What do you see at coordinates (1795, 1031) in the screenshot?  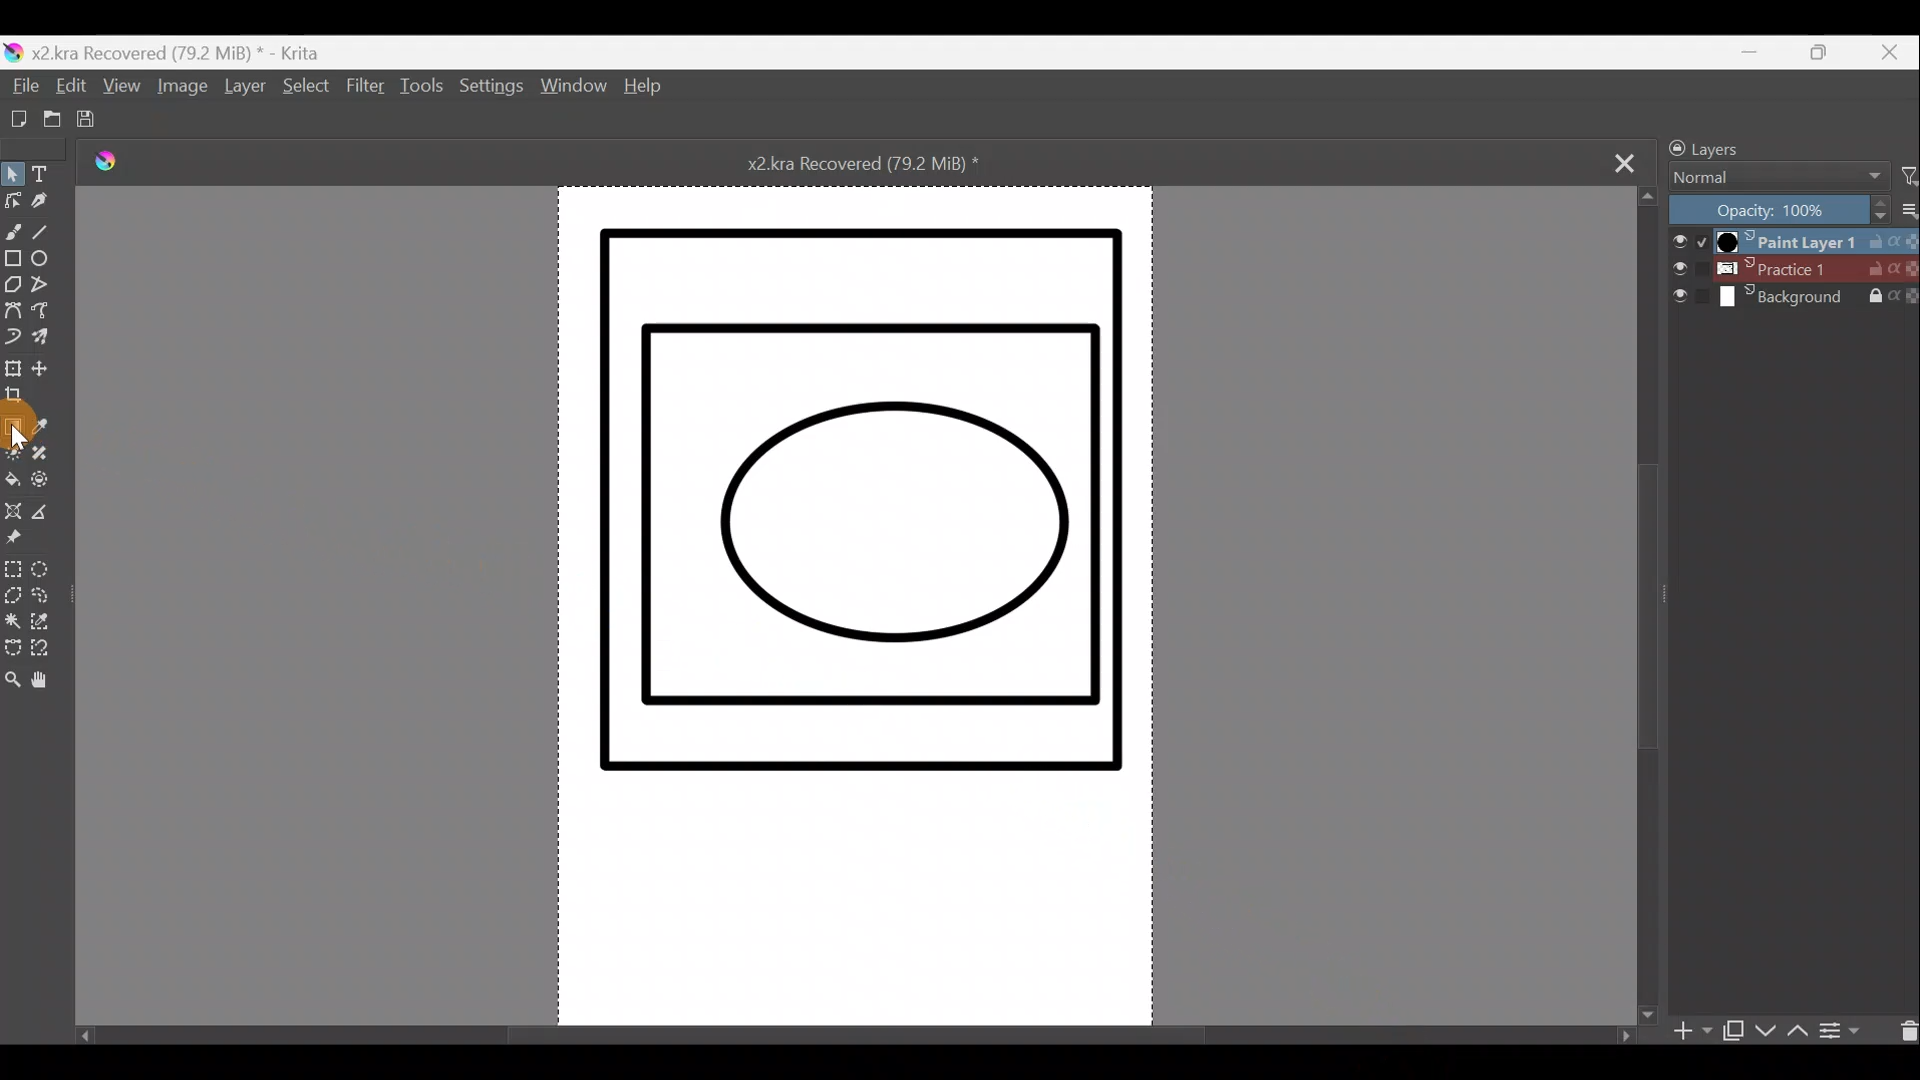 I see `Move layer/mask up` at bounding box center [1795, 1031].